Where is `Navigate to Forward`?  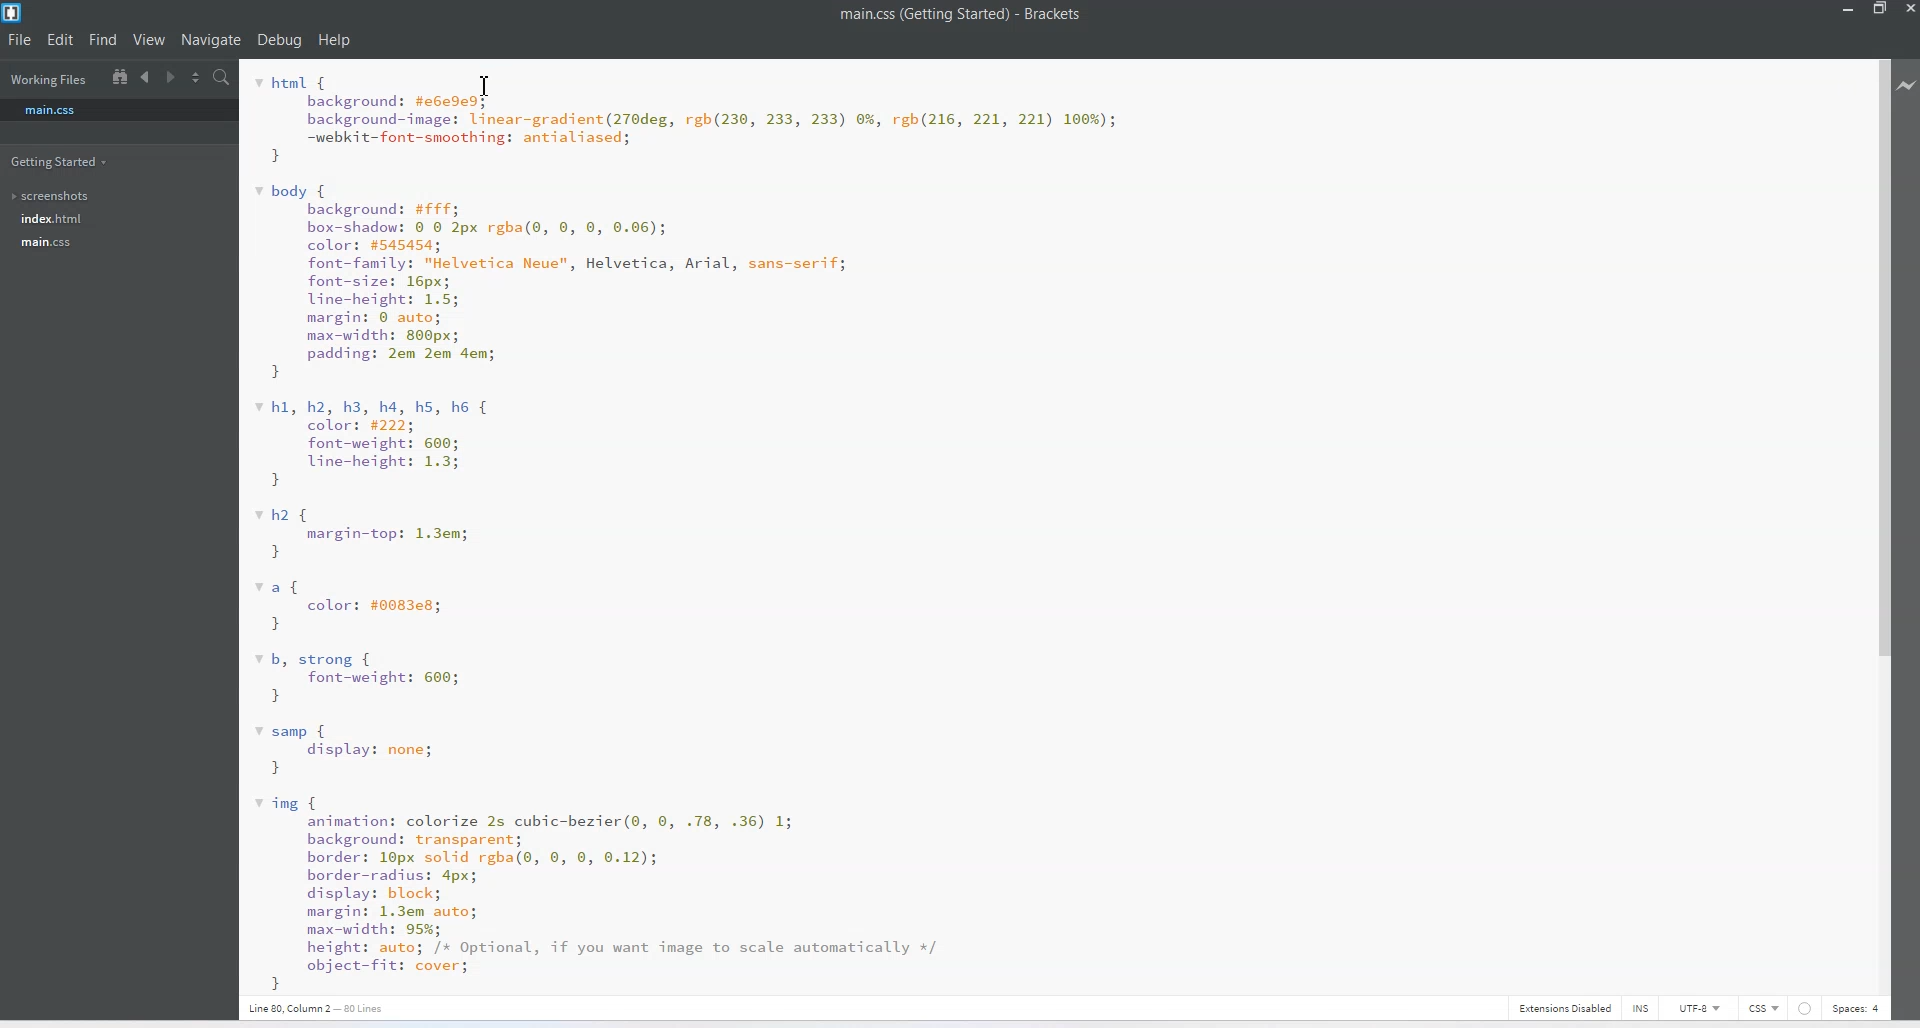 Navigate to Forward is located at coordinates (173, 78).